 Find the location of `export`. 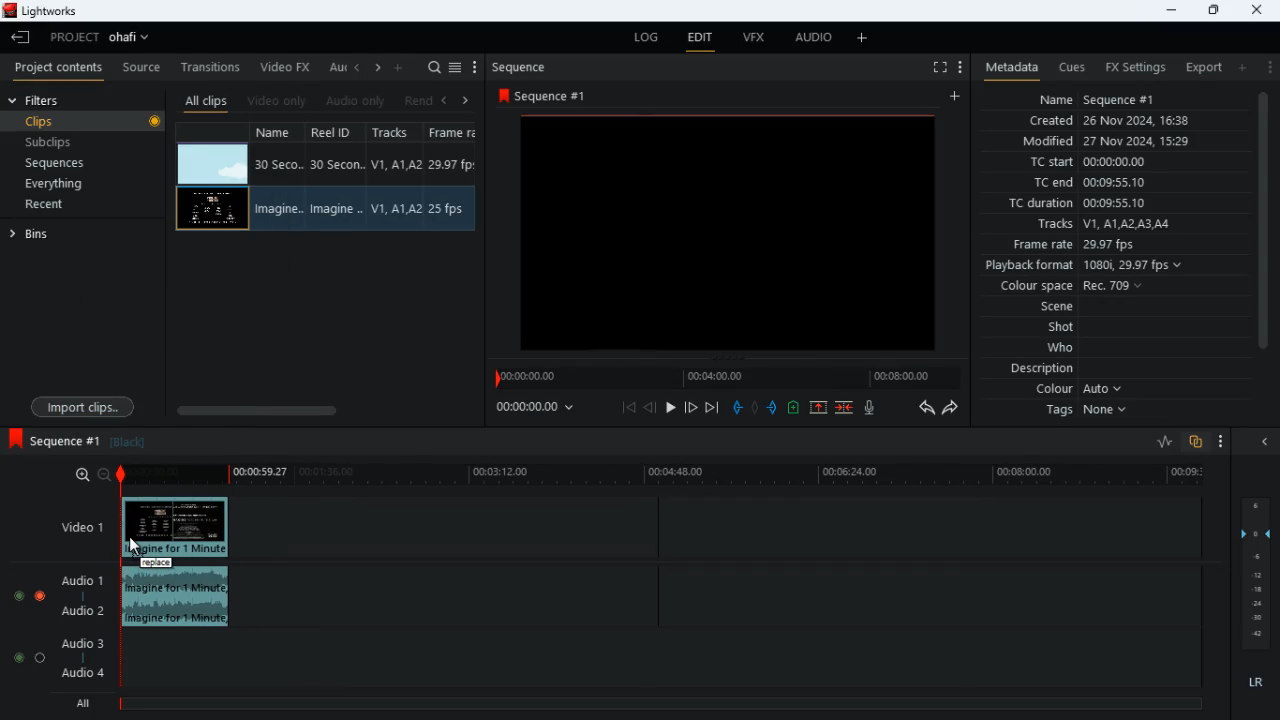

export is located at coordinates (1198, 68).